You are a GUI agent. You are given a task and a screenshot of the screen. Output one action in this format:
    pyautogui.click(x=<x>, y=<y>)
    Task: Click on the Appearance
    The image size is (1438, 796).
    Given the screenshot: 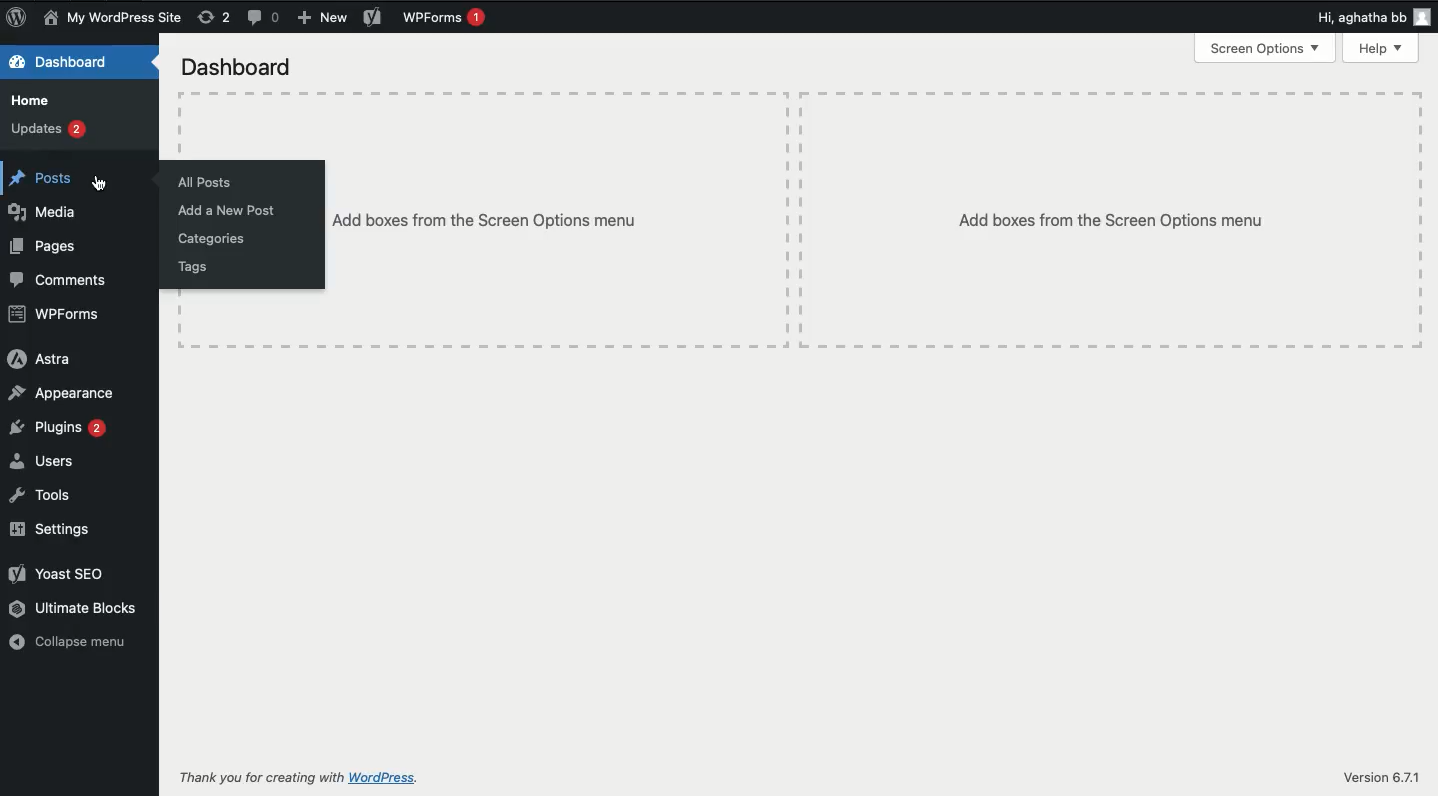 What is the action you would take?
    pyautogui.click(x=62, y=392)
    